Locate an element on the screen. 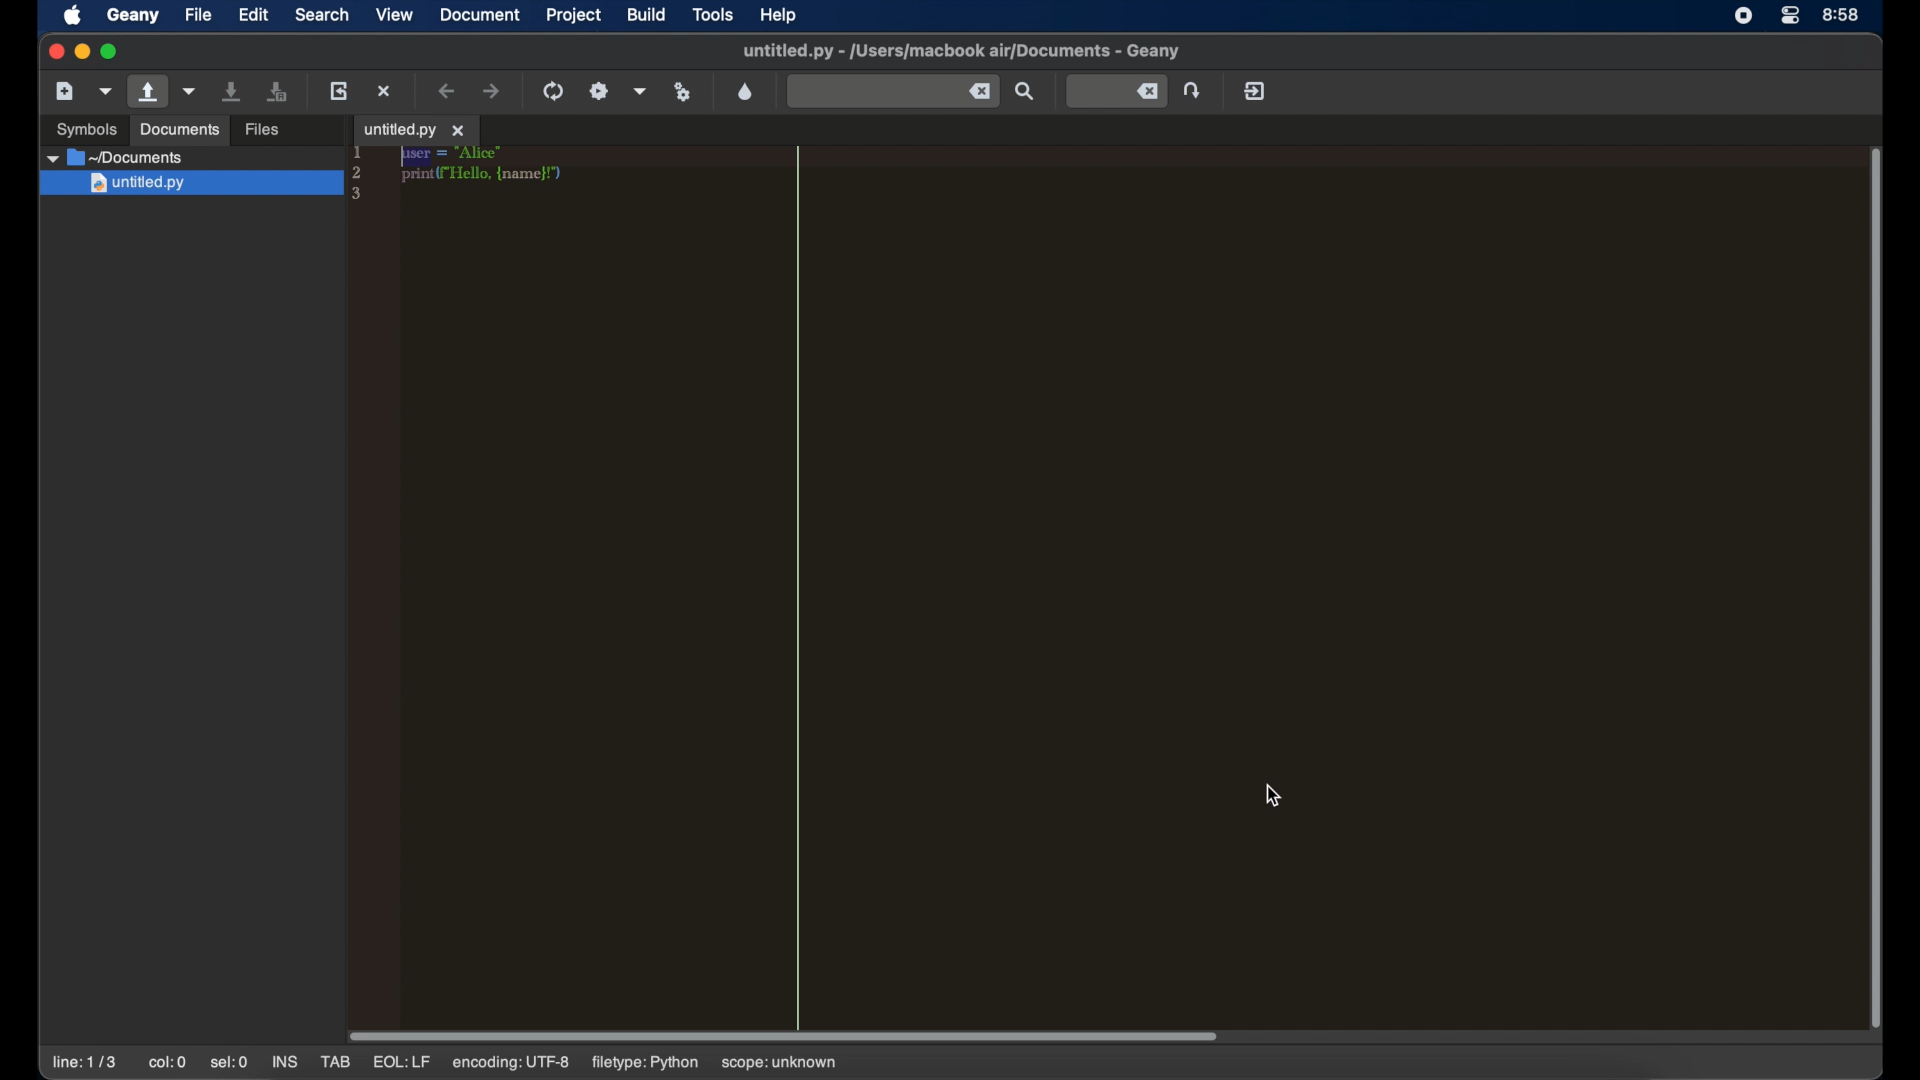  find the entered text in current file is located at coordinates (892, 90).